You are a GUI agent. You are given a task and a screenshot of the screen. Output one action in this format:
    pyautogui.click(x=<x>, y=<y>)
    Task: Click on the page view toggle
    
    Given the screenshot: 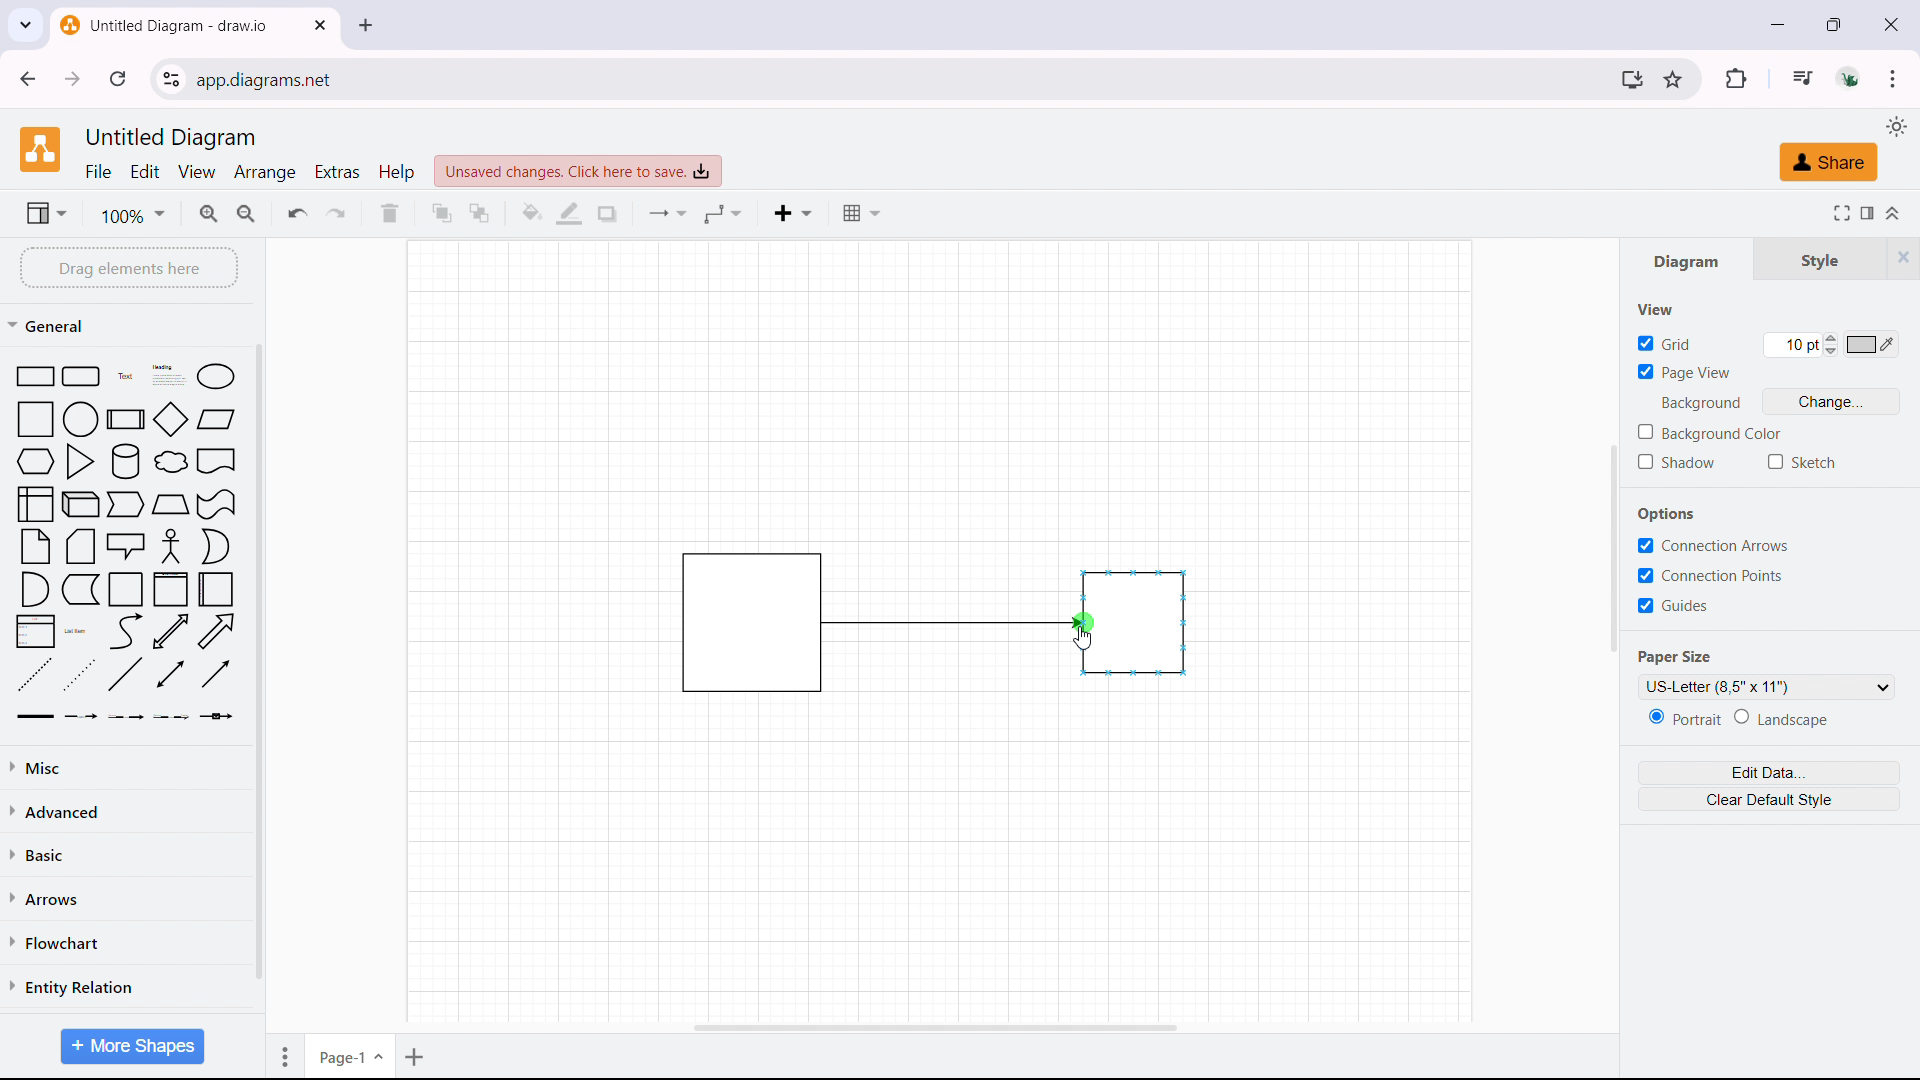 What is the action you would take?
    pyautogui.click(x=1684, y=370)
    